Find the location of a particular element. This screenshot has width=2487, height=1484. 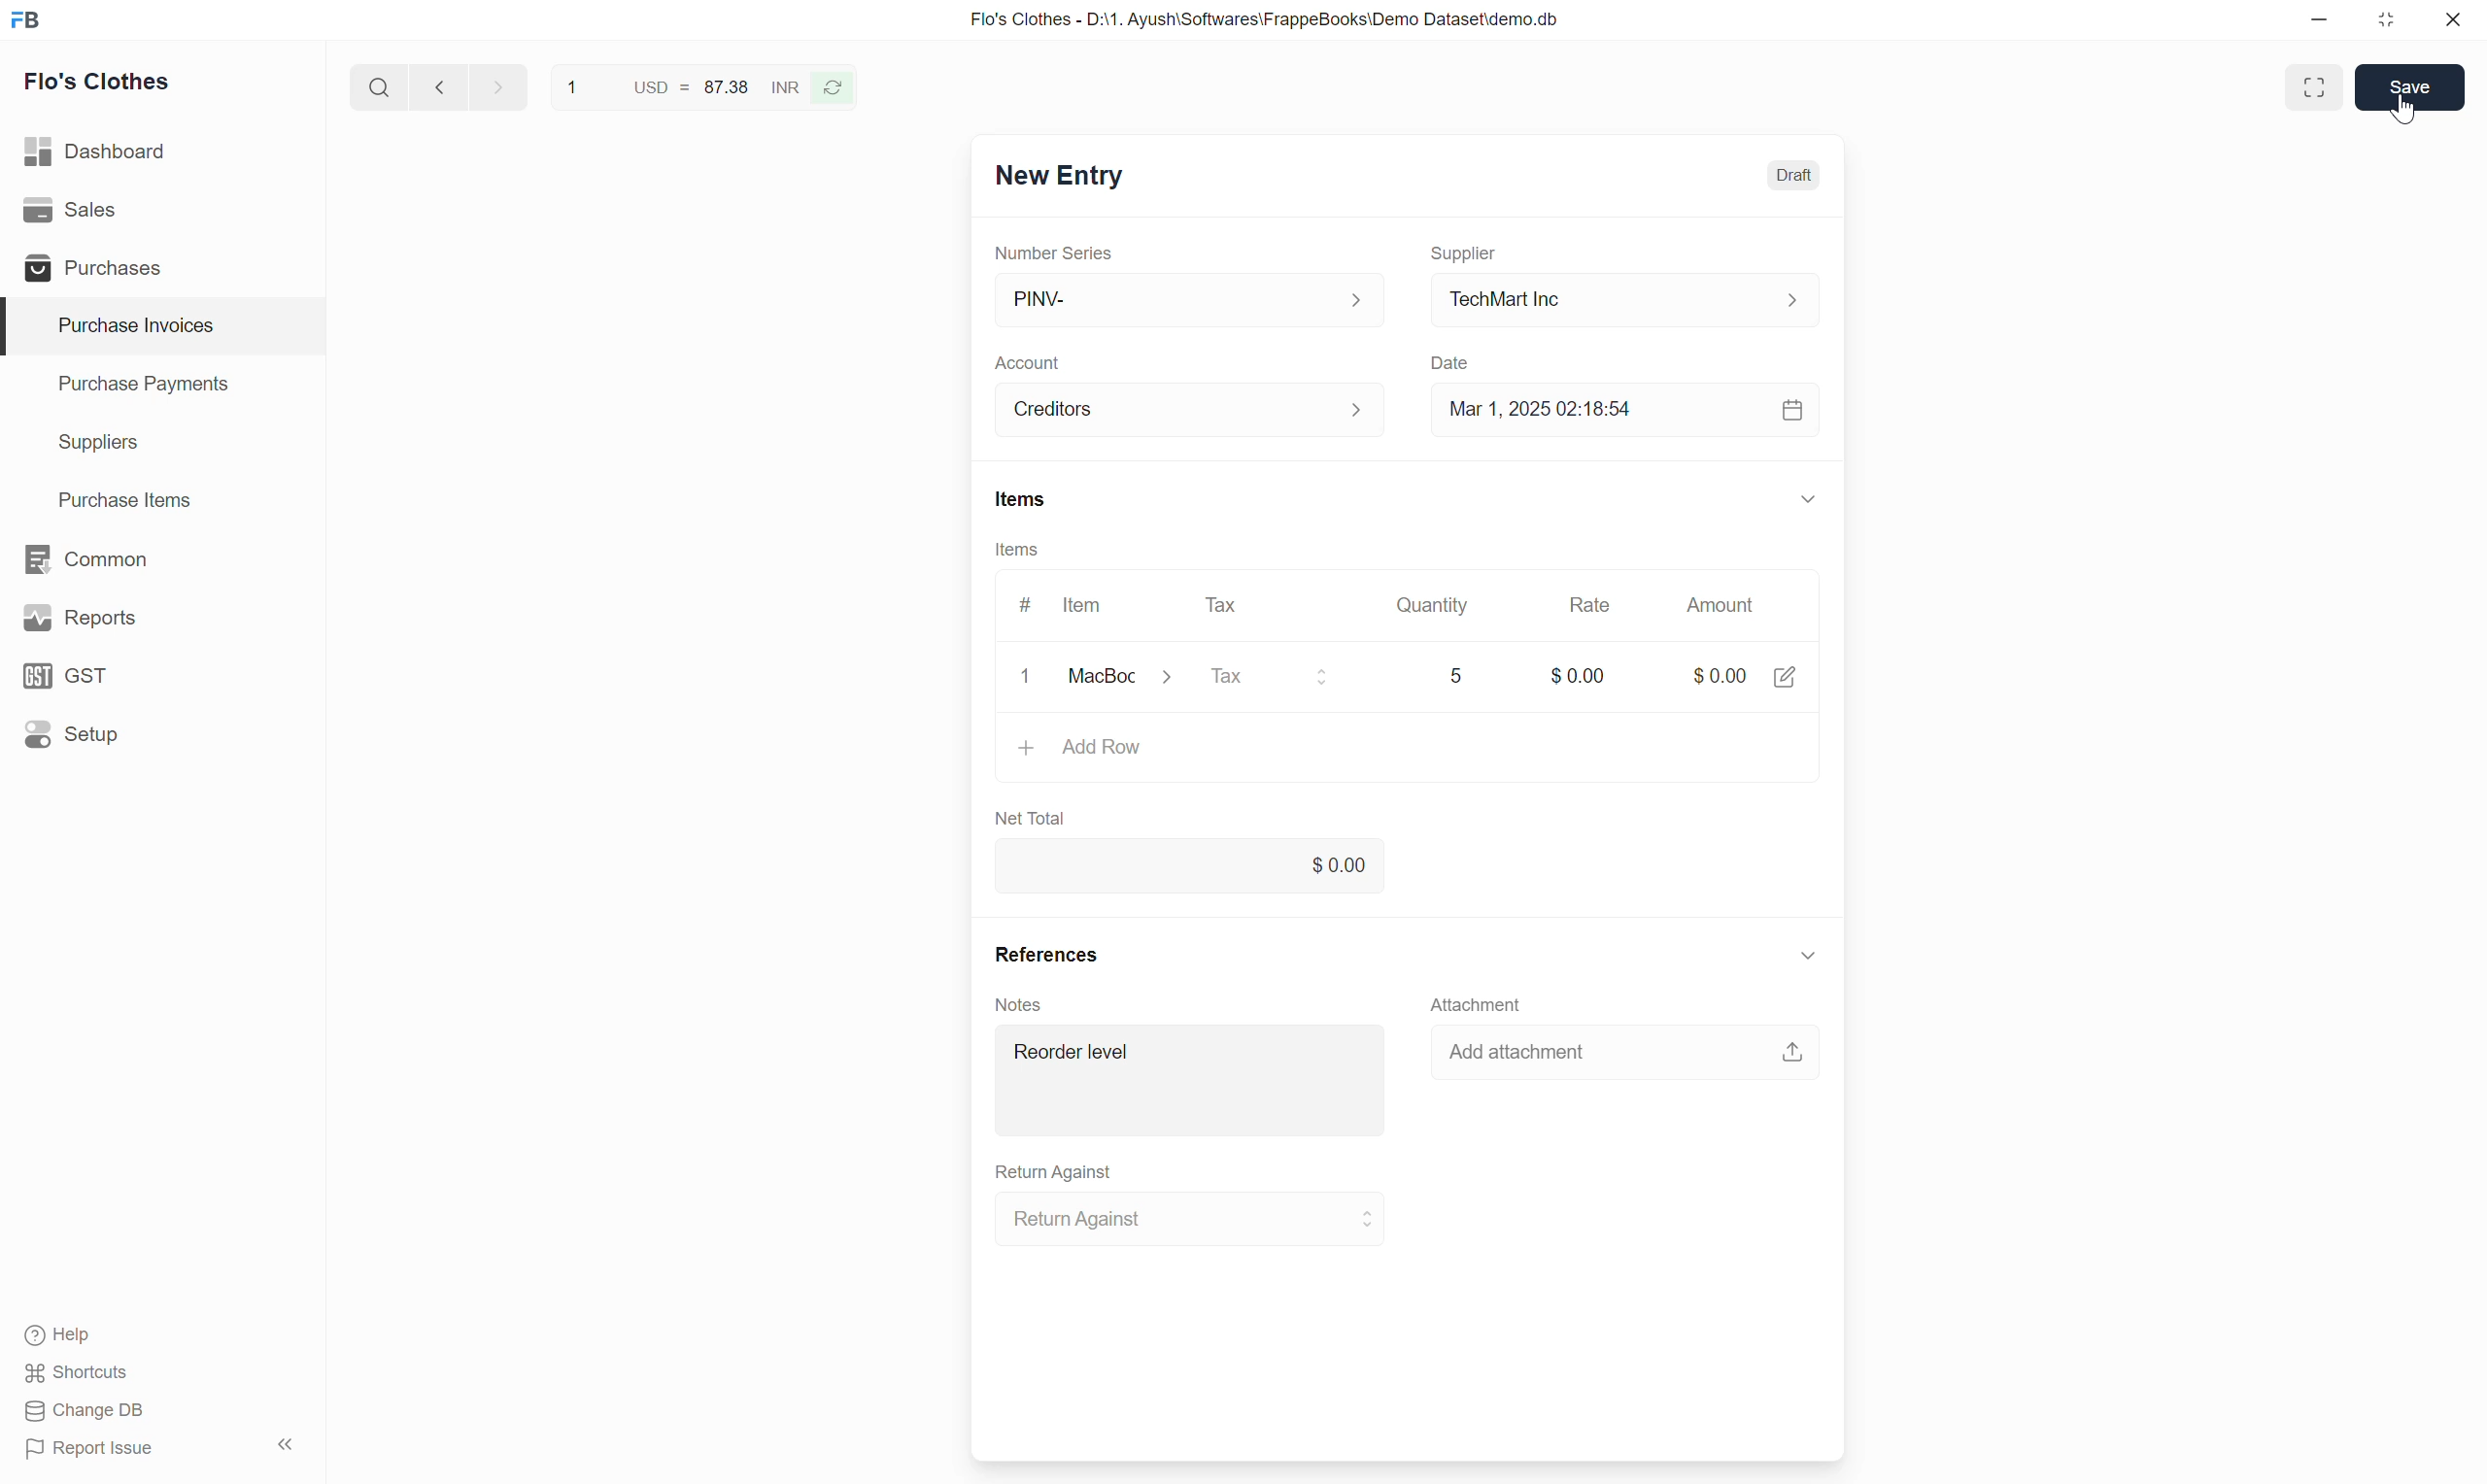

Items is located at coordinates (1017, 549).